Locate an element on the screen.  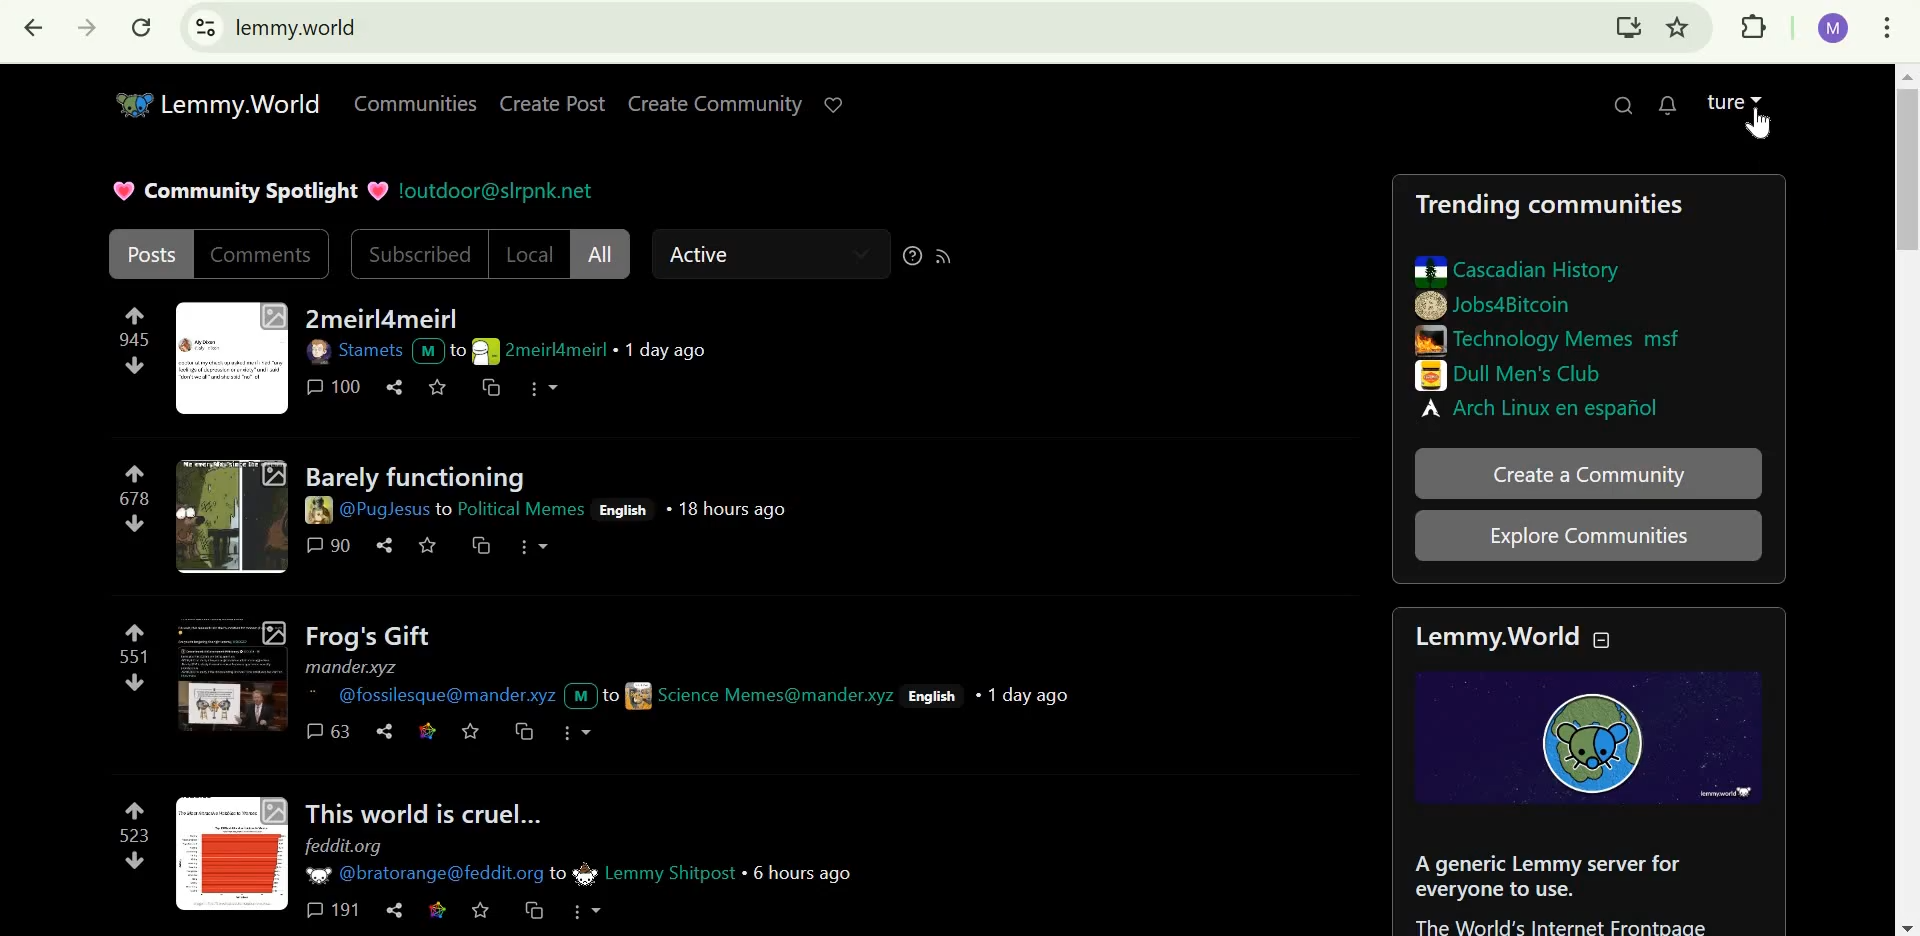
Communities is located at coordinates (410, 102).